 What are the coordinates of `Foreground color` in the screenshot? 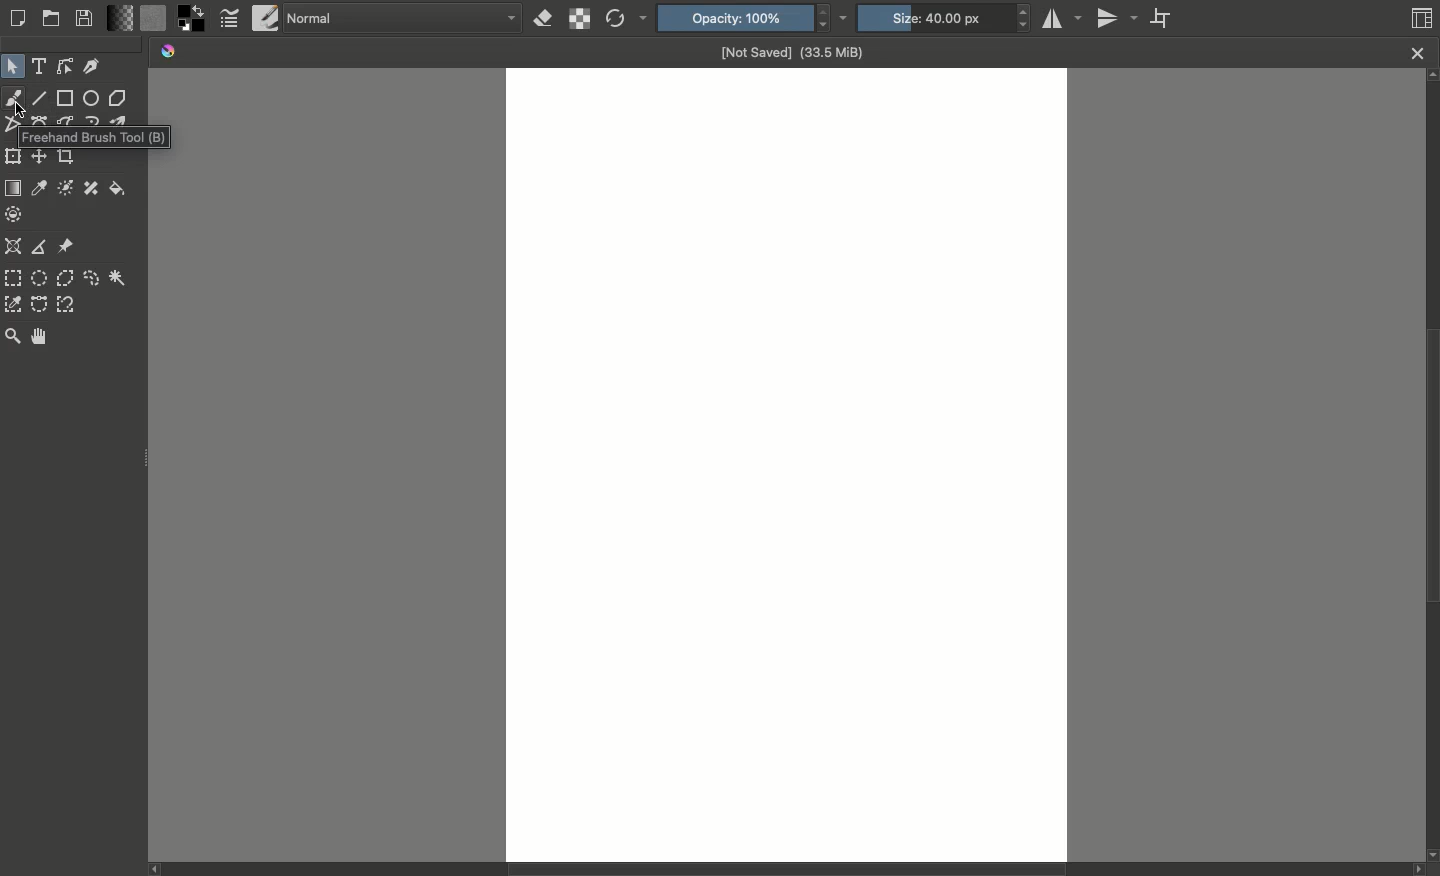 It's located at (190, 19).